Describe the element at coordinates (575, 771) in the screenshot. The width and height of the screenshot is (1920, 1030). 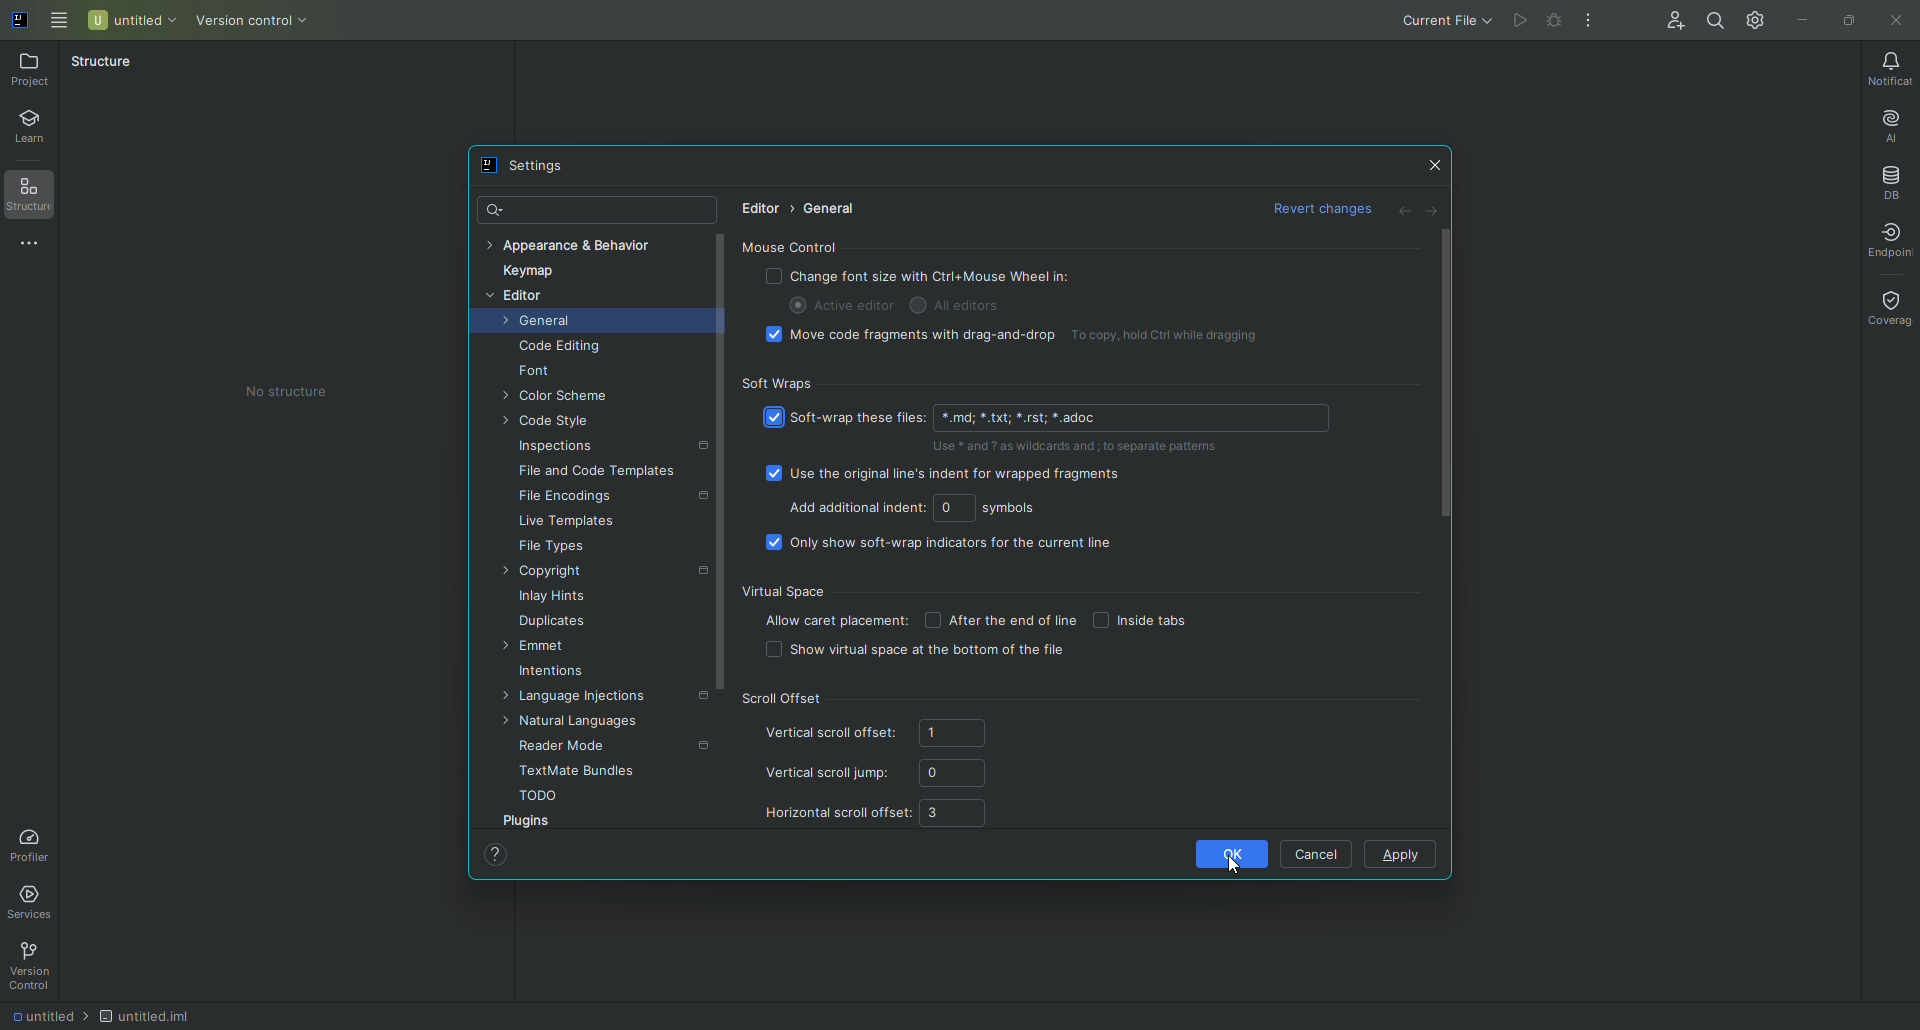
I see `TextMate Bundles` at that location.